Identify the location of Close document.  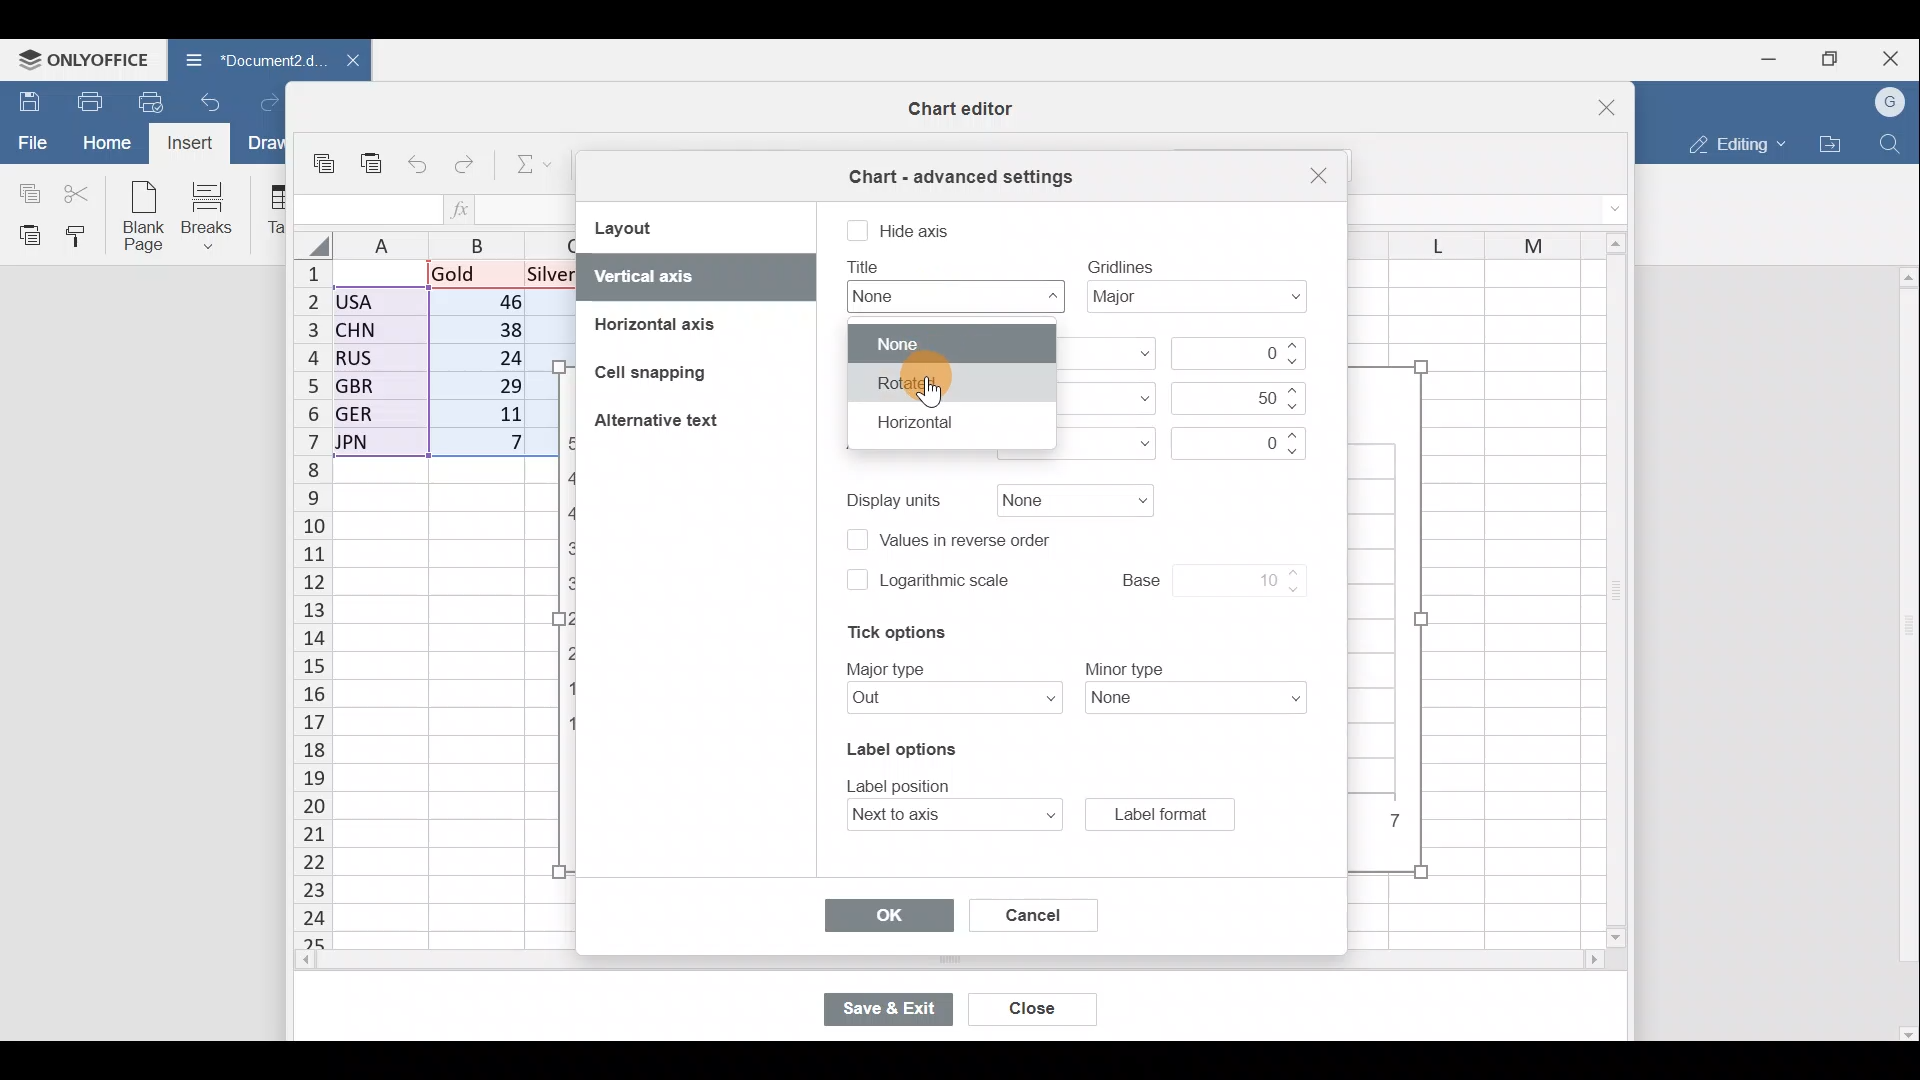
(342, 62).